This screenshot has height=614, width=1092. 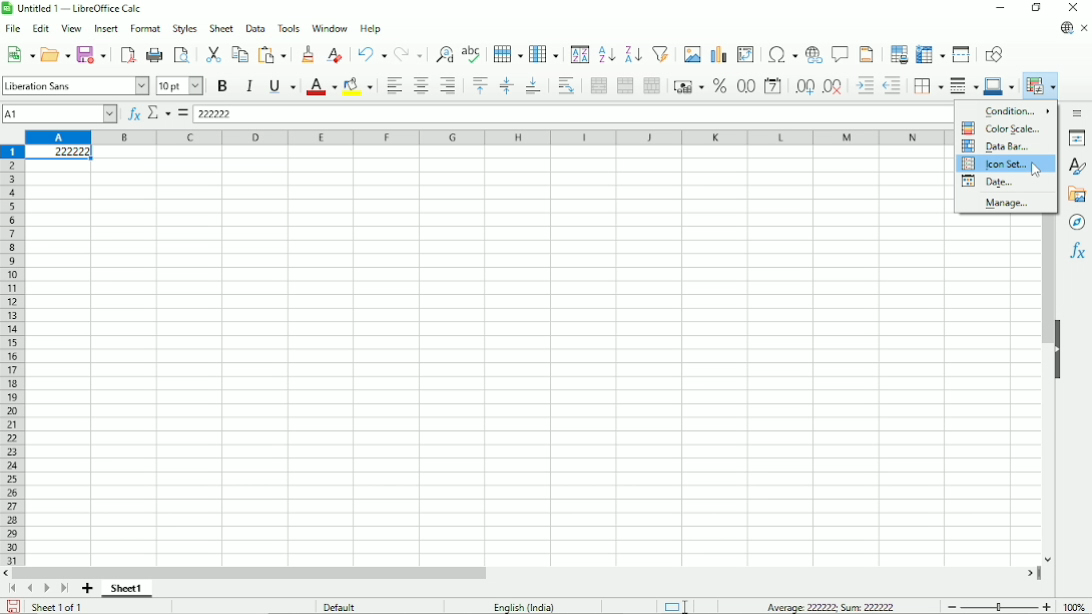 What do you see at coordinates (444, 53) in the screenshot?
I see `Find and replace` at bounding box center [444, 53].